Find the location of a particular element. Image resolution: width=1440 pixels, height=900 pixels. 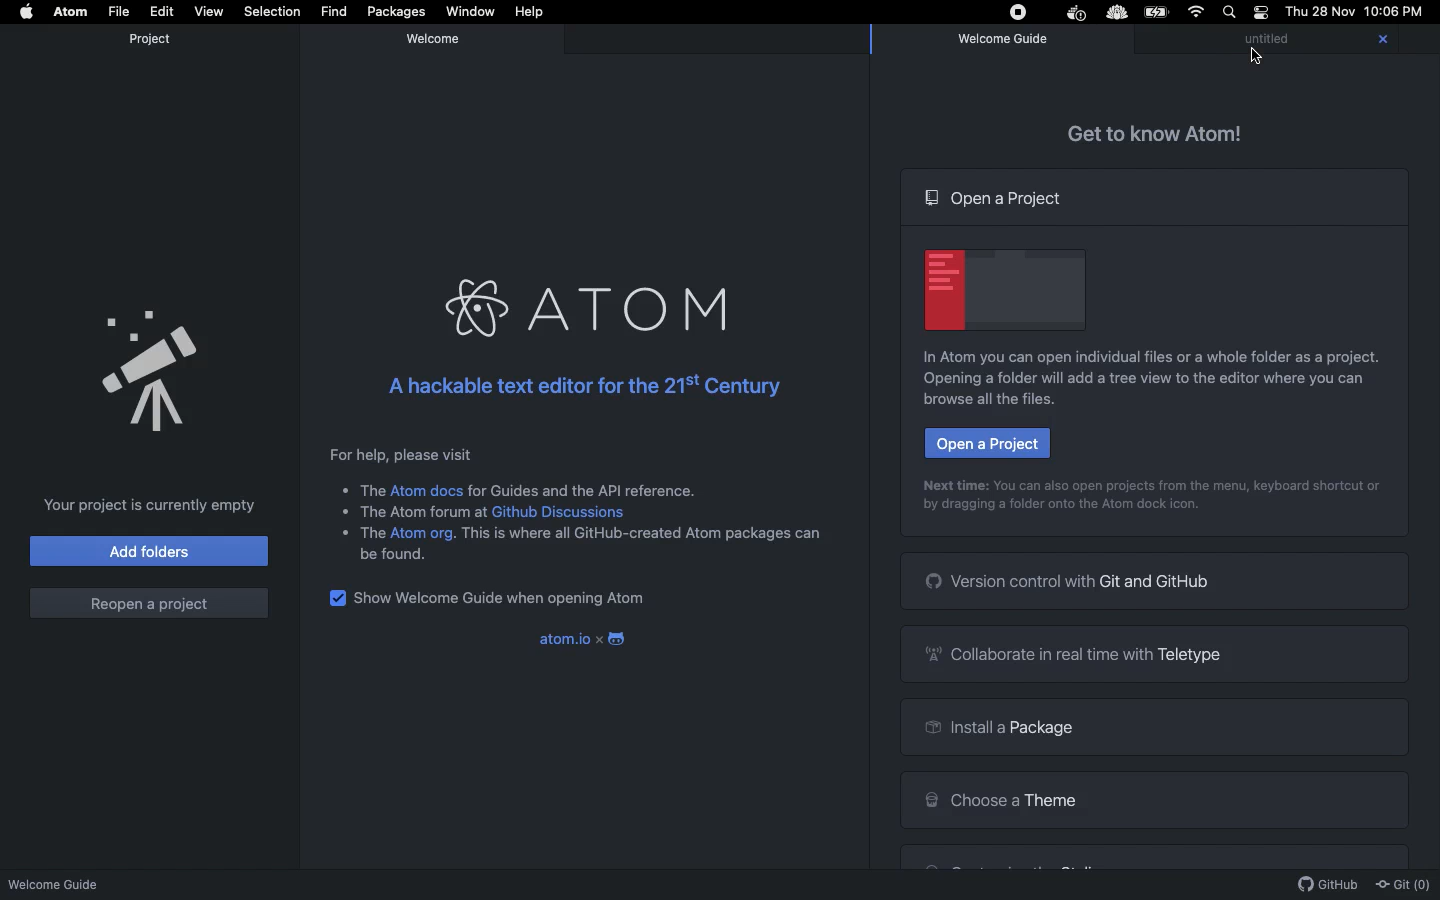

Atom org is located at coordinates (423, 534).